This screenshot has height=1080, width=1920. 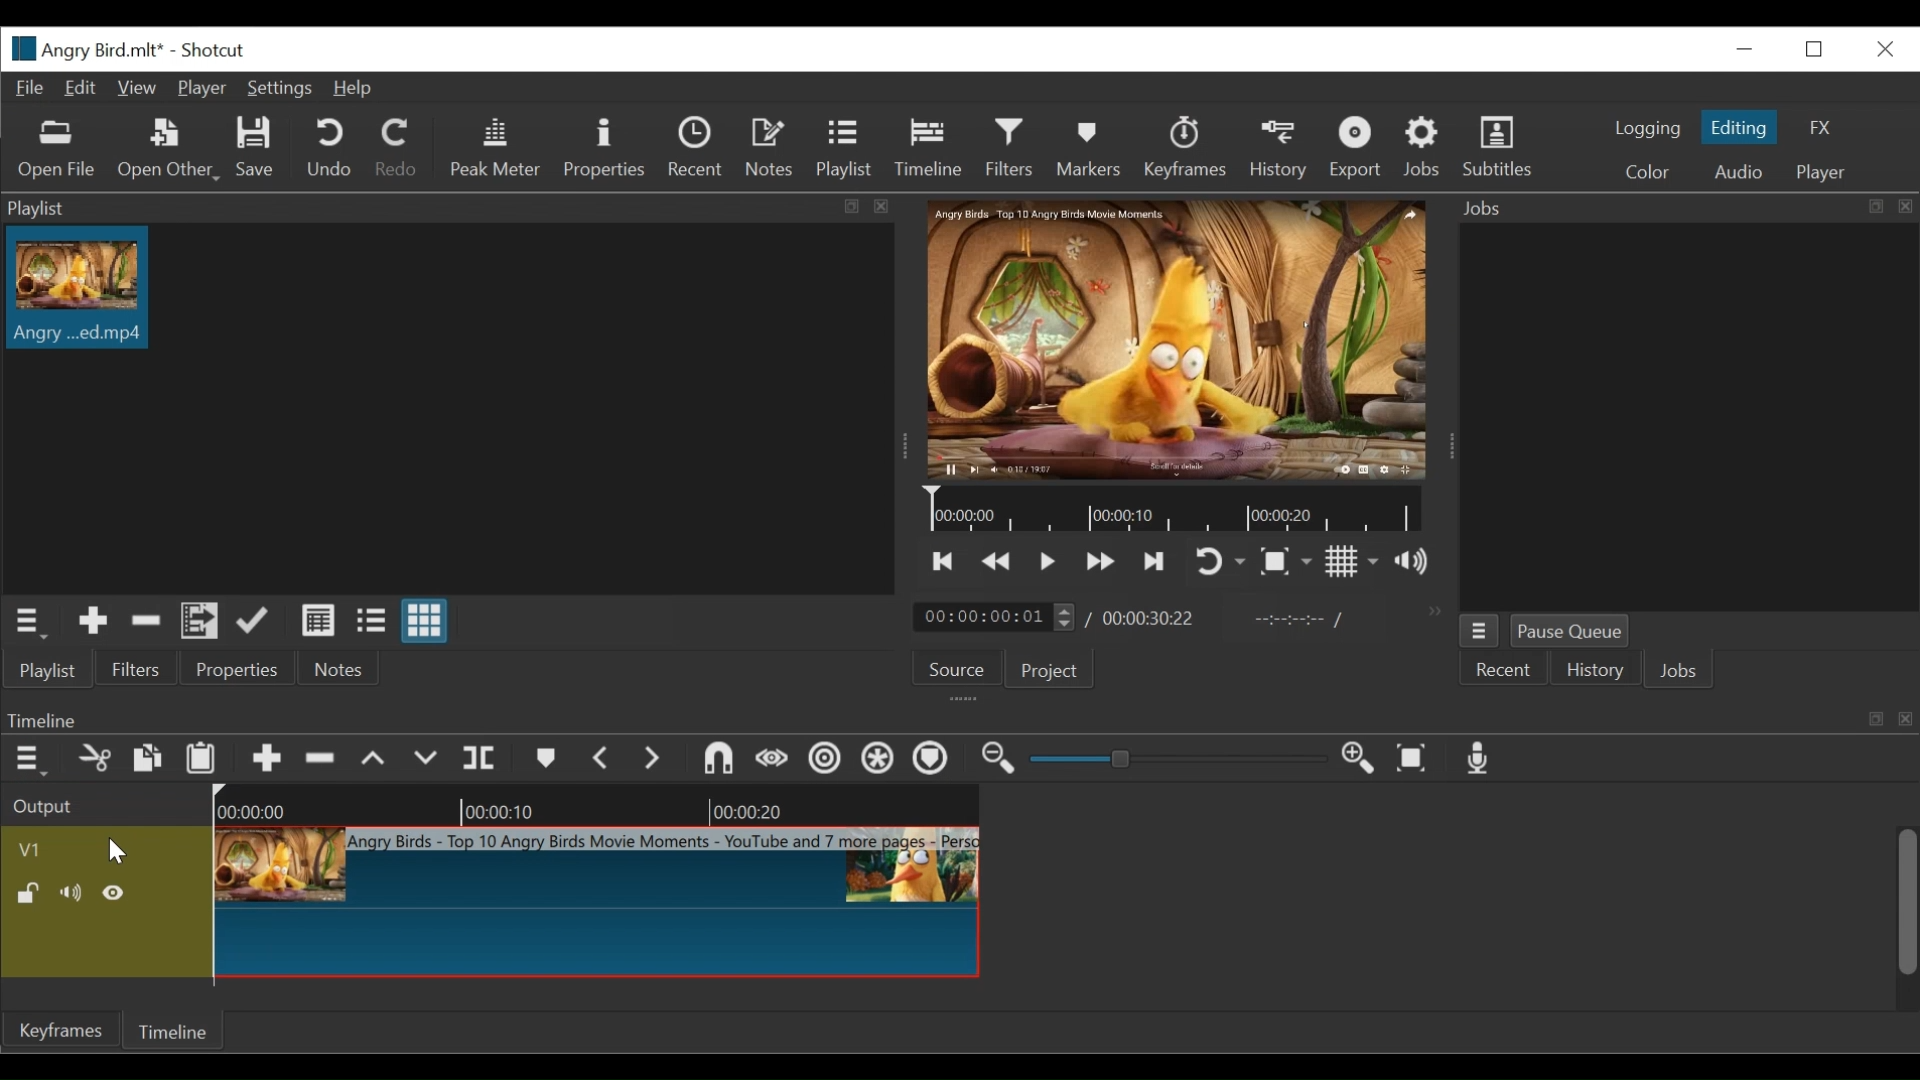 What do you see at coordinates (103, 849) in the screenshot?
I see `Video track` at bounding box center [103, 849].